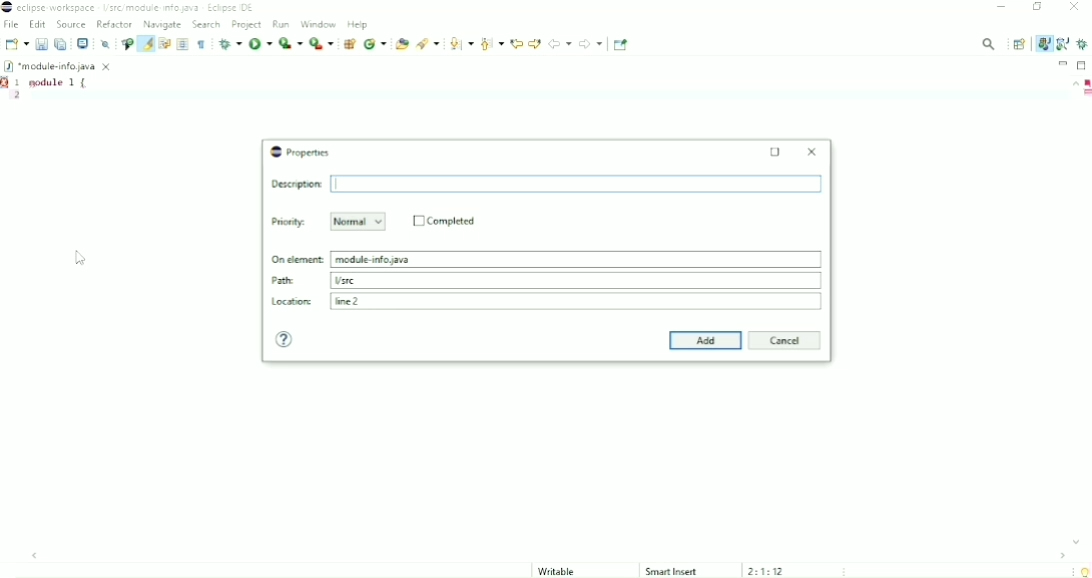 The width and height of the screenshot is (1092, 578). What do you see at coordinates (547, 257) in the screenshot?
I see `On element` at bounding box center [547, 257].